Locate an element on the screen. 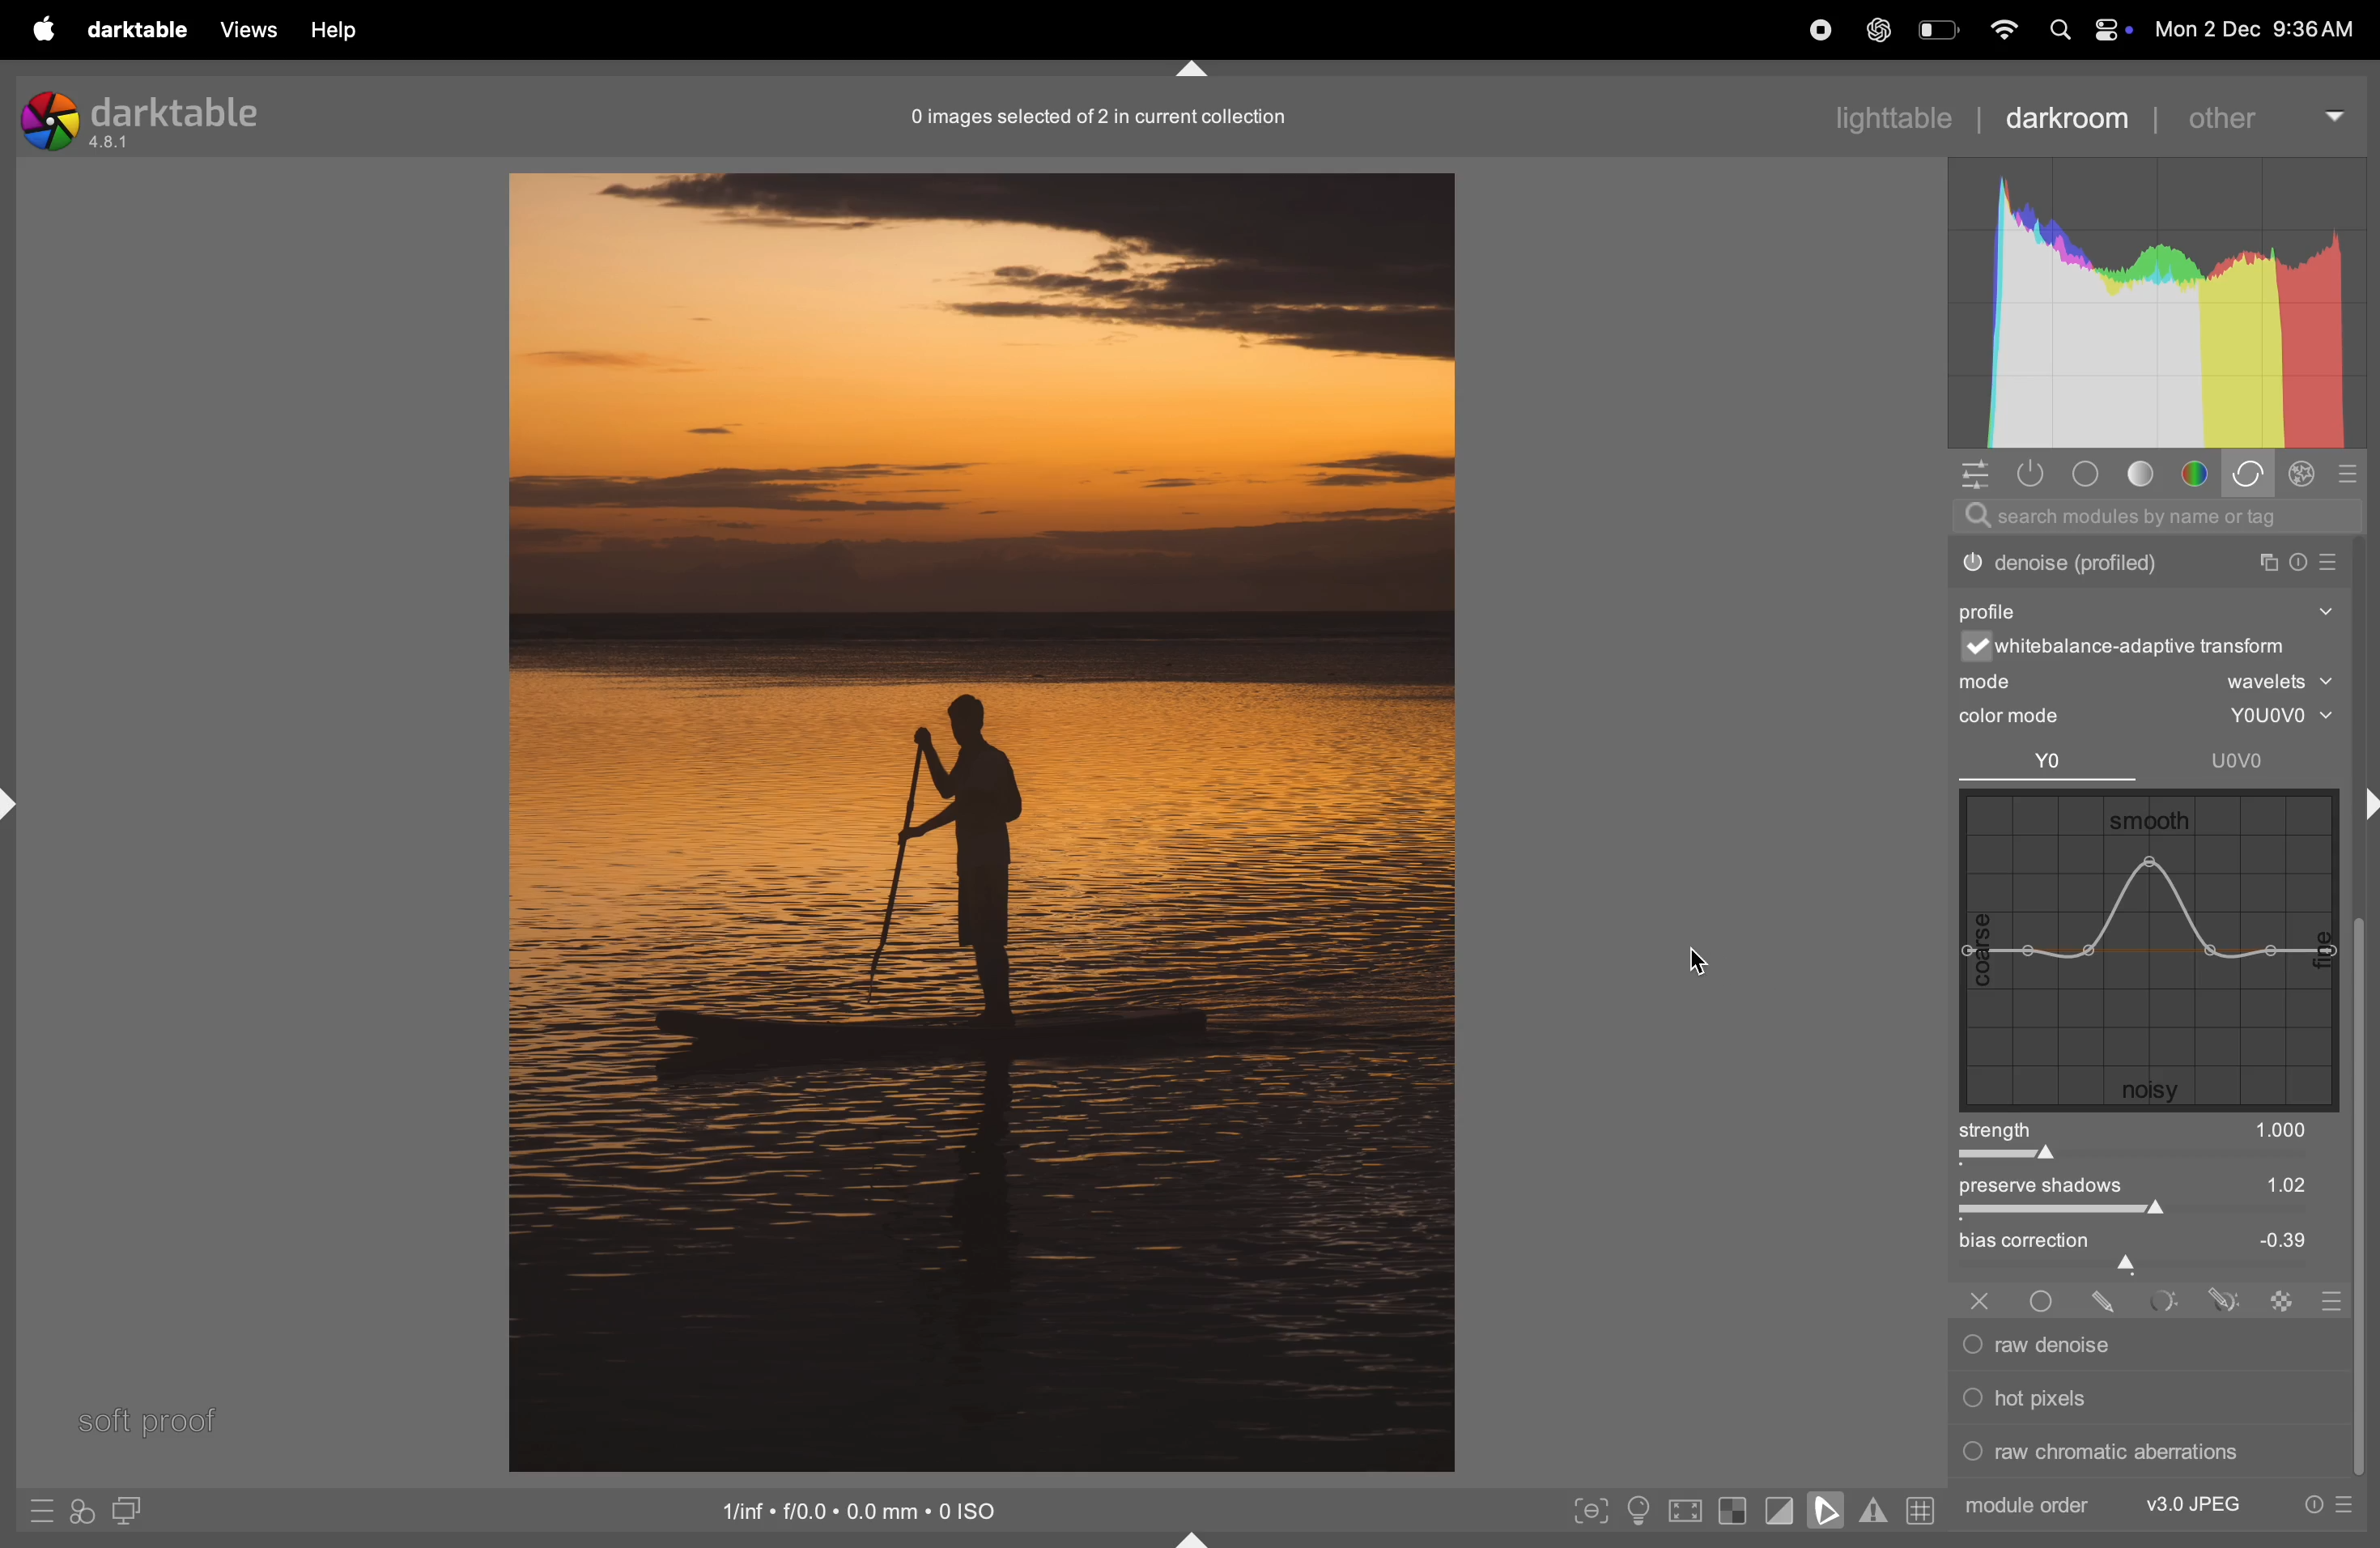 This screenshot has width=2380, height=1548. preserve shadows is located at coordinates (2055, 1188).